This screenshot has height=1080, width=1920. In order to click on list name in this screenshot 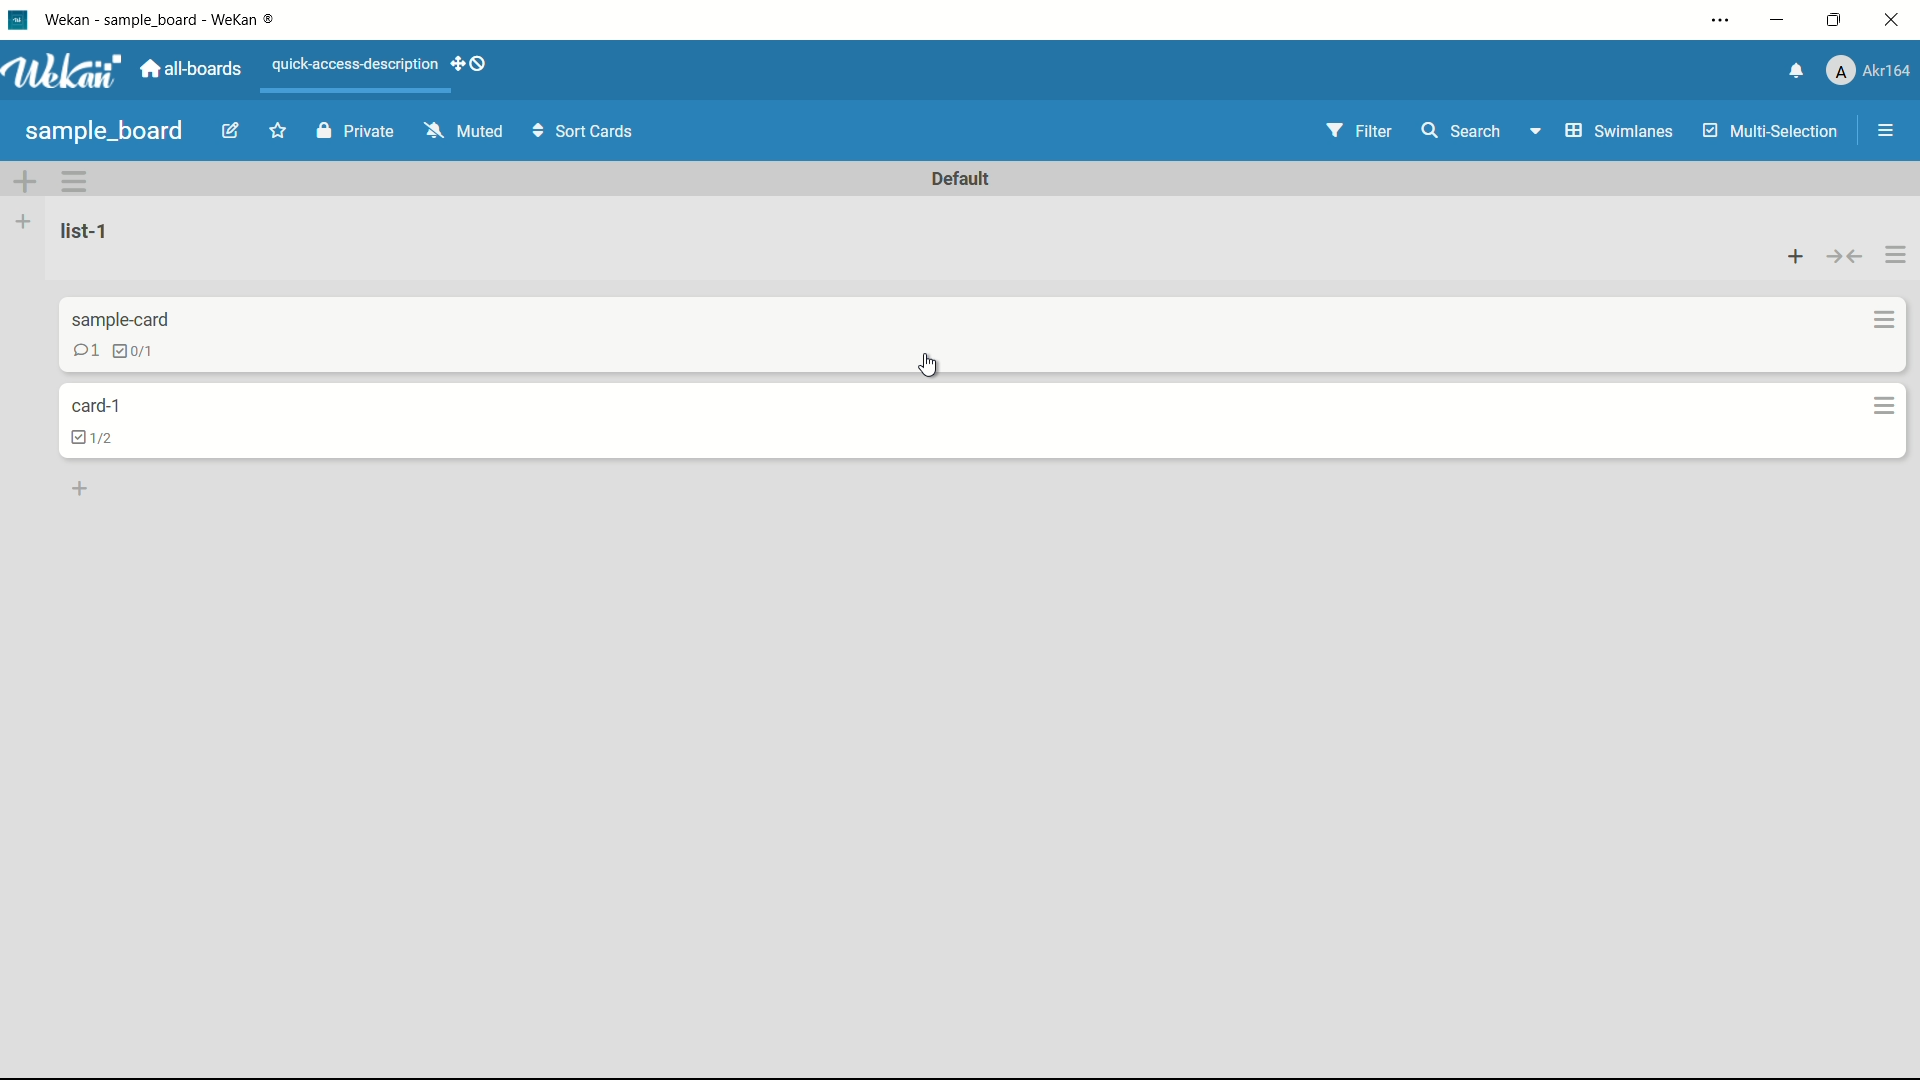, I will do `click(88, 231)`.